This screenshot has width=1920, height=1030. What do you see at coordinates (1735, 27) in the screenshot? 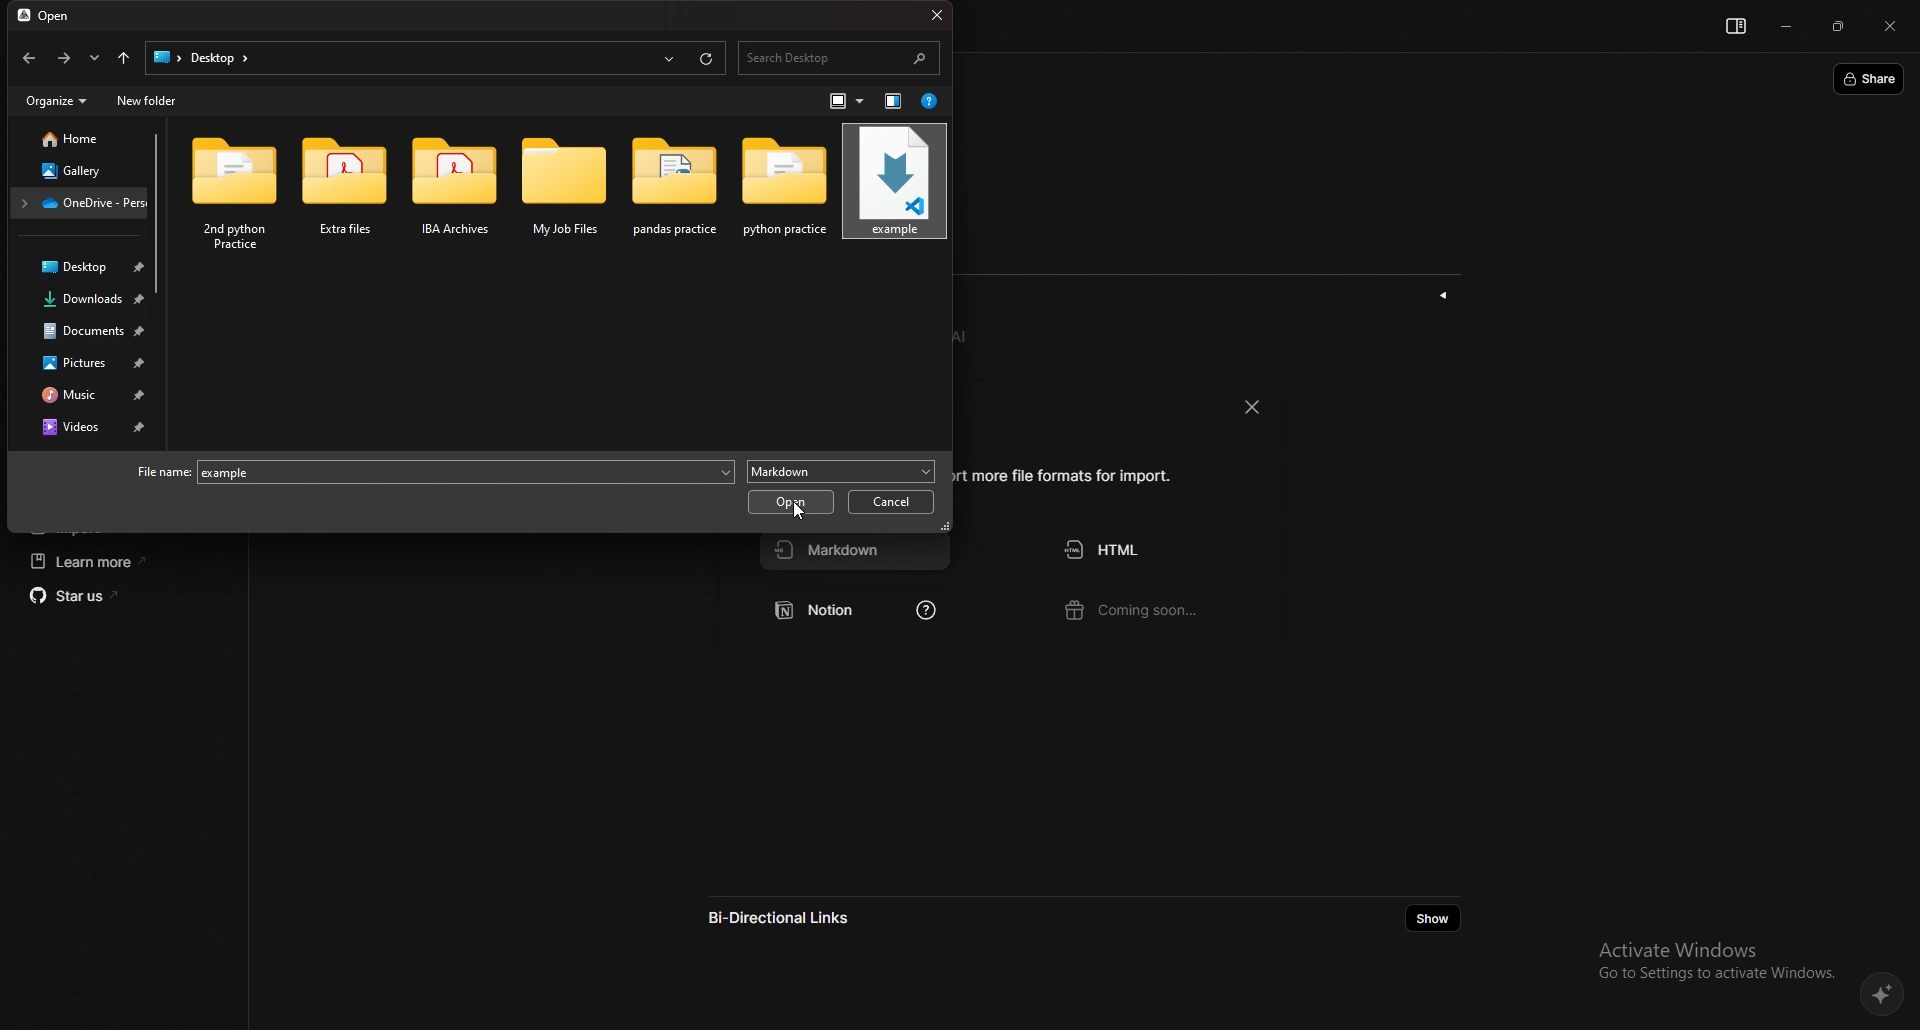
I see `show sidebar` at bounding box center [1735, 27].